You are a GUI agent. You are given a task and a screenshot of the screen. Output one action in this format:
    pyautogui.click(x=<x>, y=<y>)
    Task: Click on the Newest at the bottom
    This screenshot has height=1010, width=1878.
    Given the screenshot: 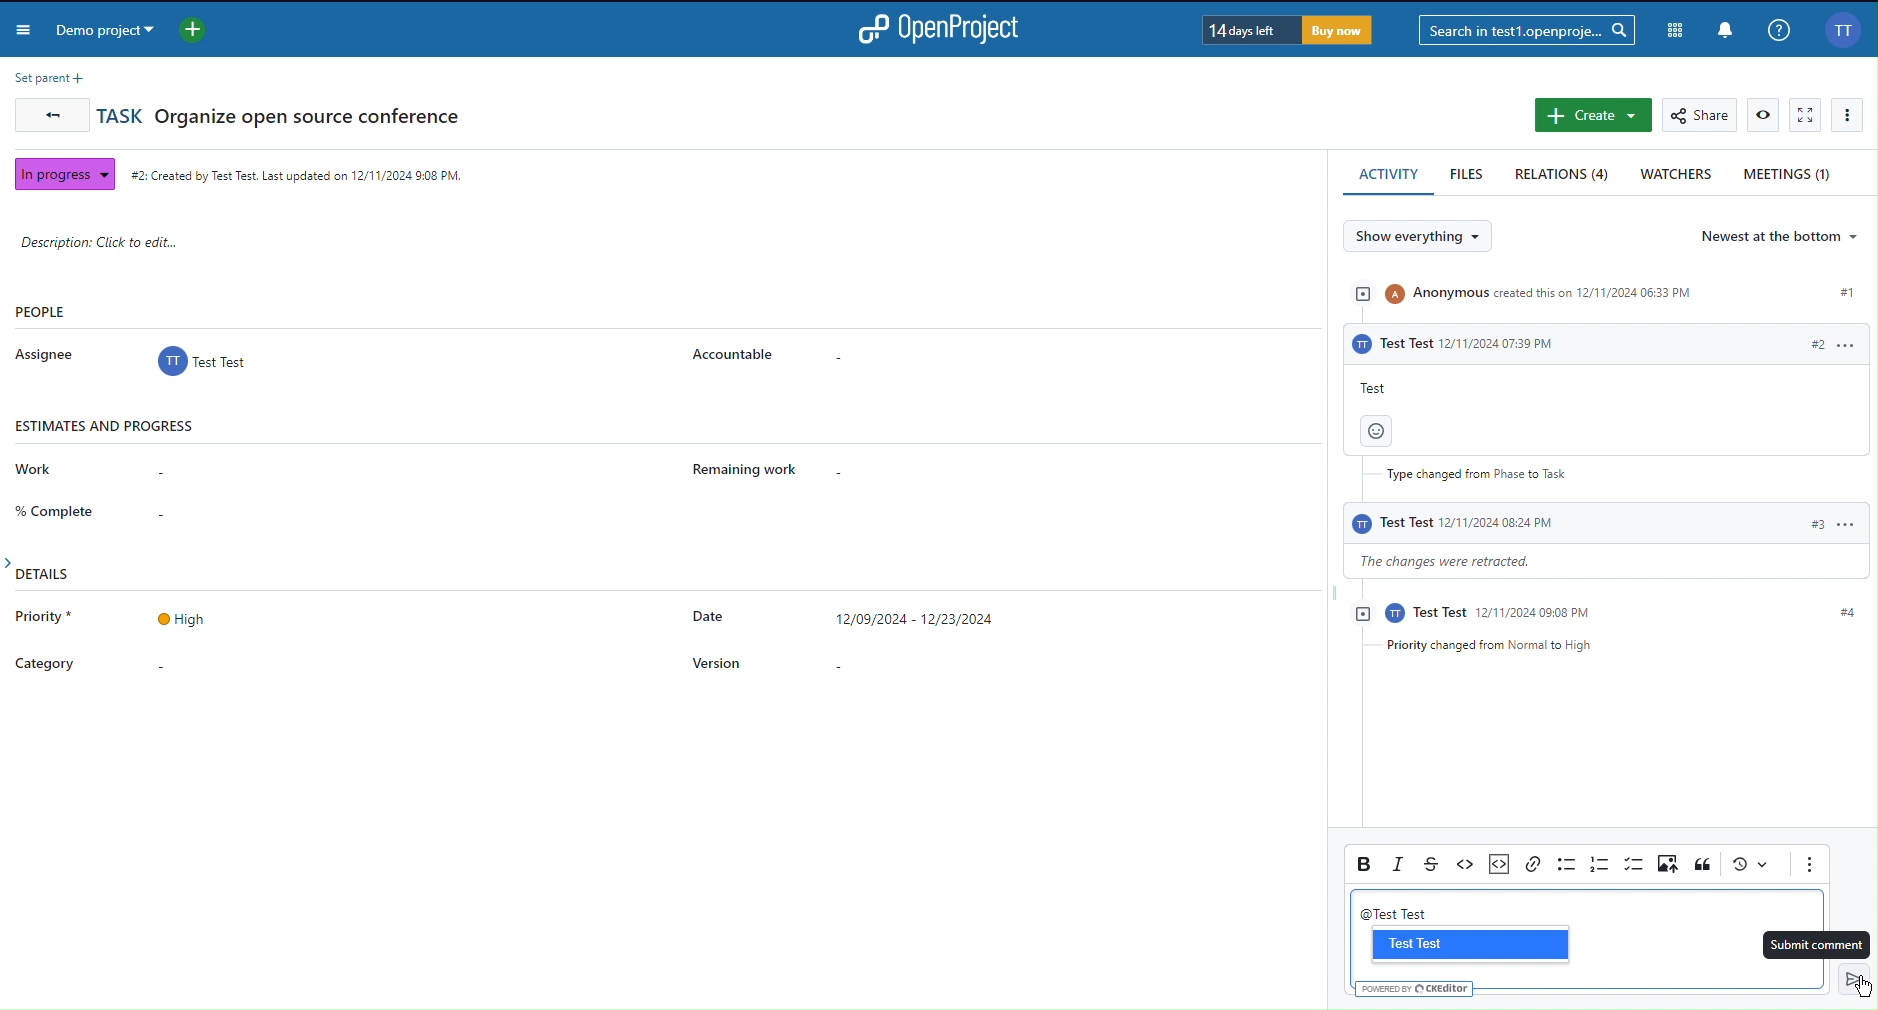 What is the action you would take?
    pyautogui.click(x=1782, y=236)
    